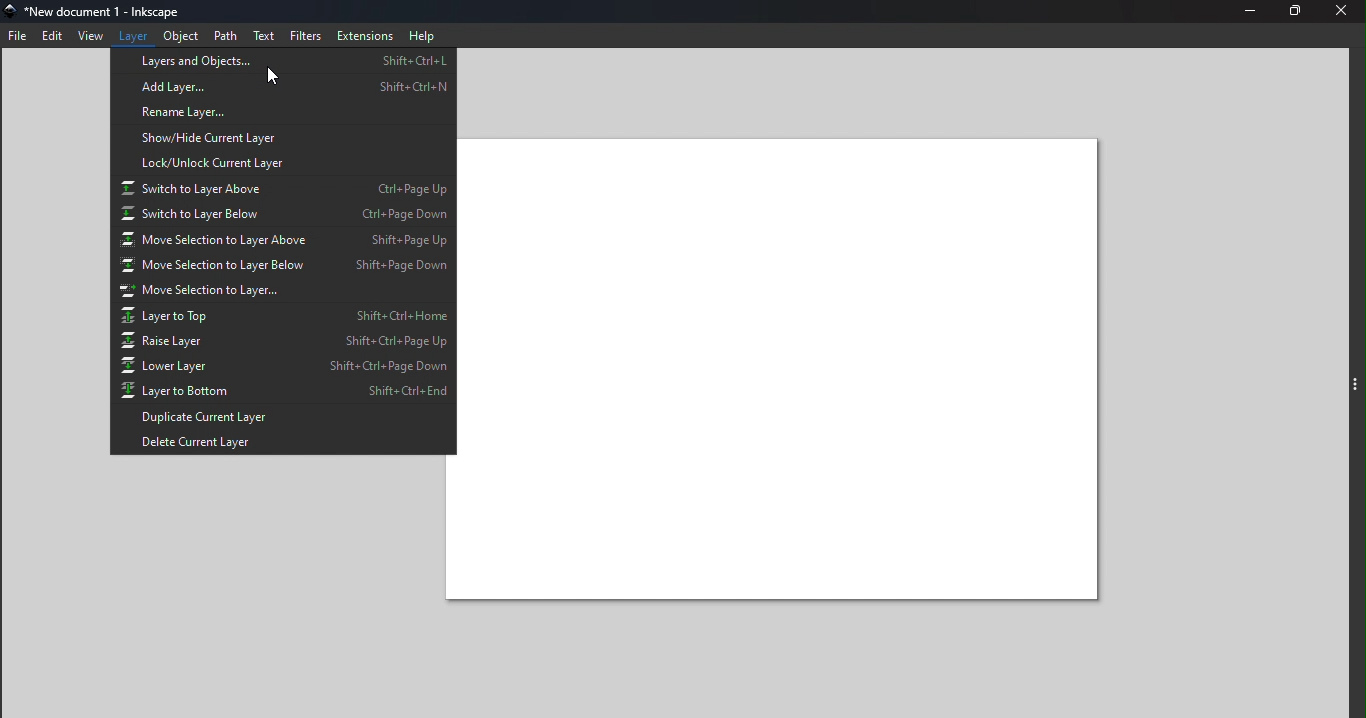 The image size is (1366, 718). I want to click on Path, so click(226, 35).